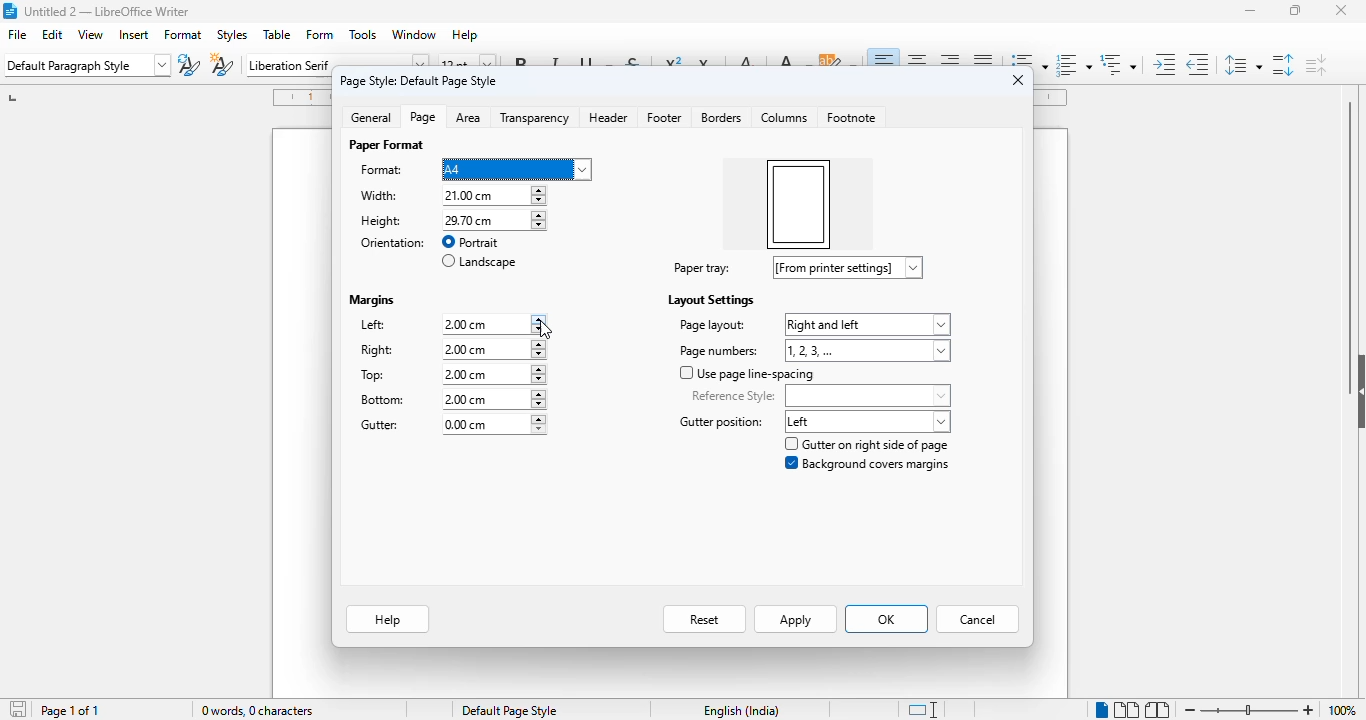 The image size is (1366, 720). I want to click on close, so click(1340, 10).